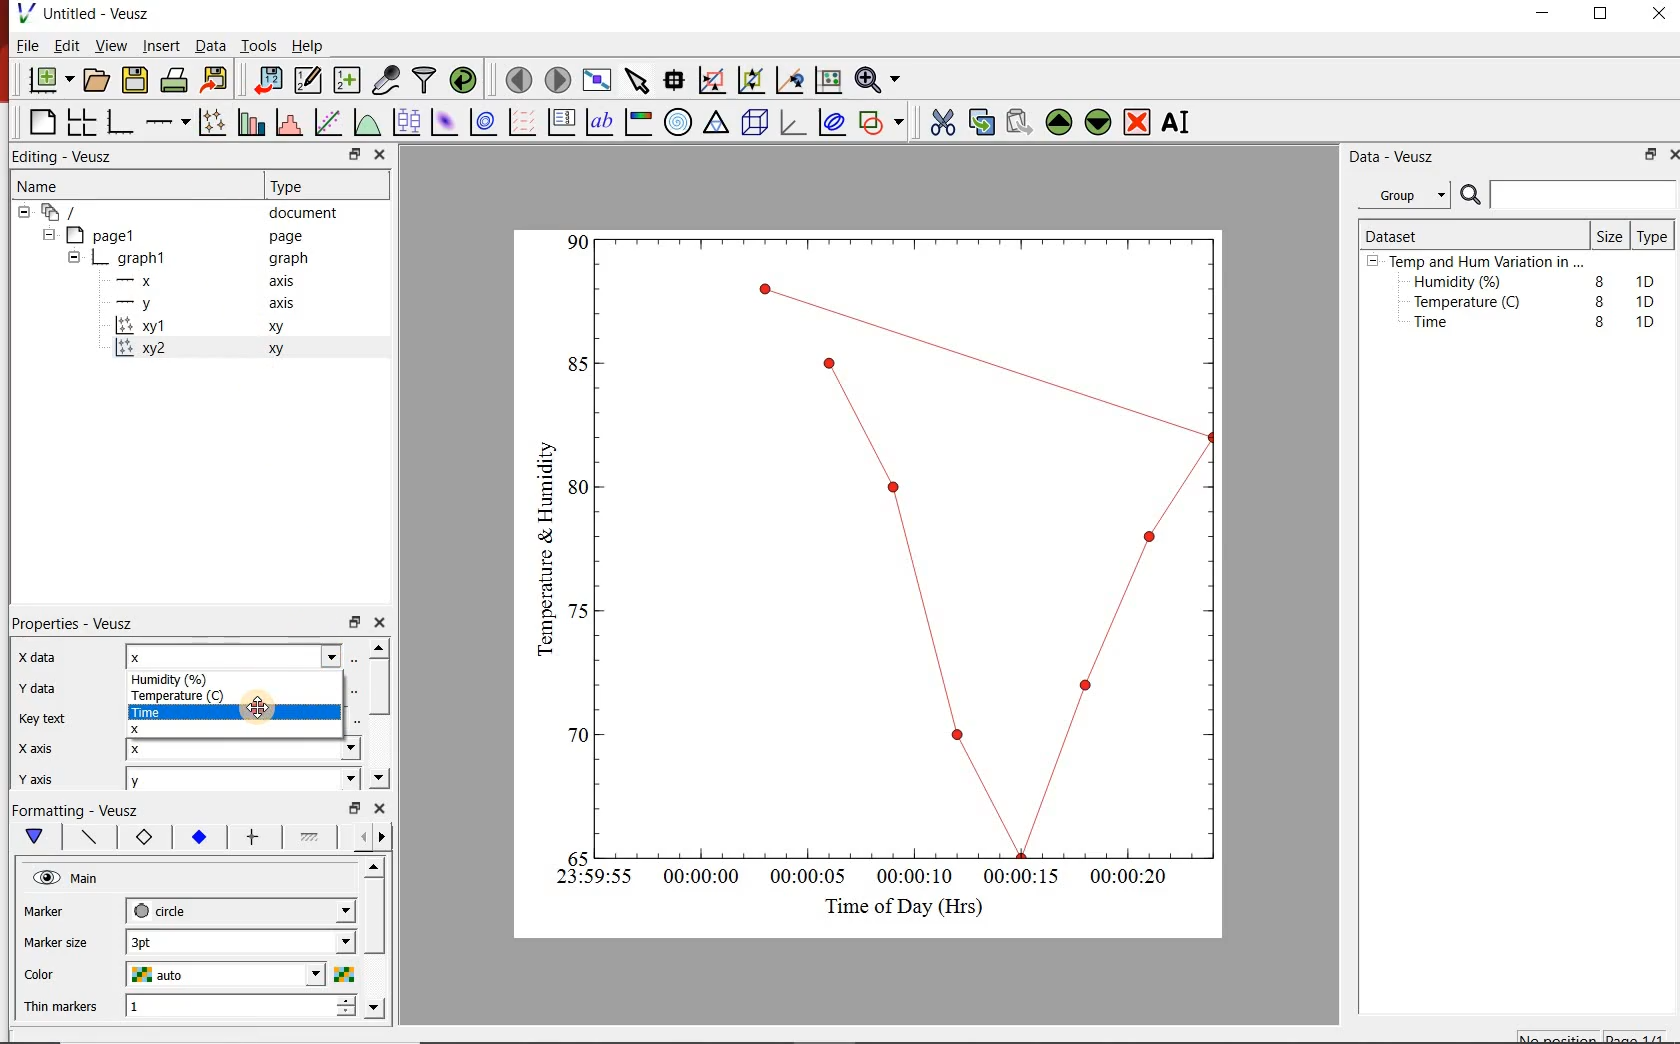  What do you see at coordinates (179, 656) in the screenshot?
I see `x` at bounding box center [179, 656].